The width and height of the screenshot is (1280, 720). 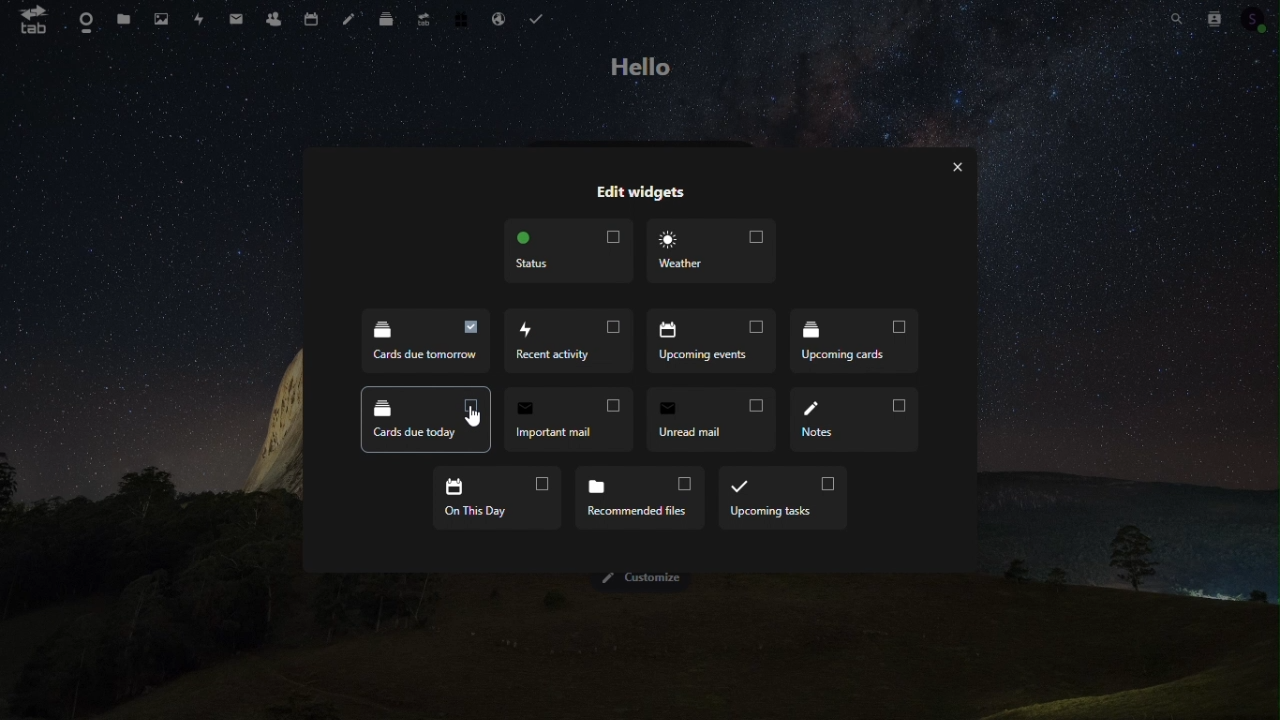 What do you see at coordinates (642, 579) in the screenshot?
I see `customize` at bounding box center [642, 579].